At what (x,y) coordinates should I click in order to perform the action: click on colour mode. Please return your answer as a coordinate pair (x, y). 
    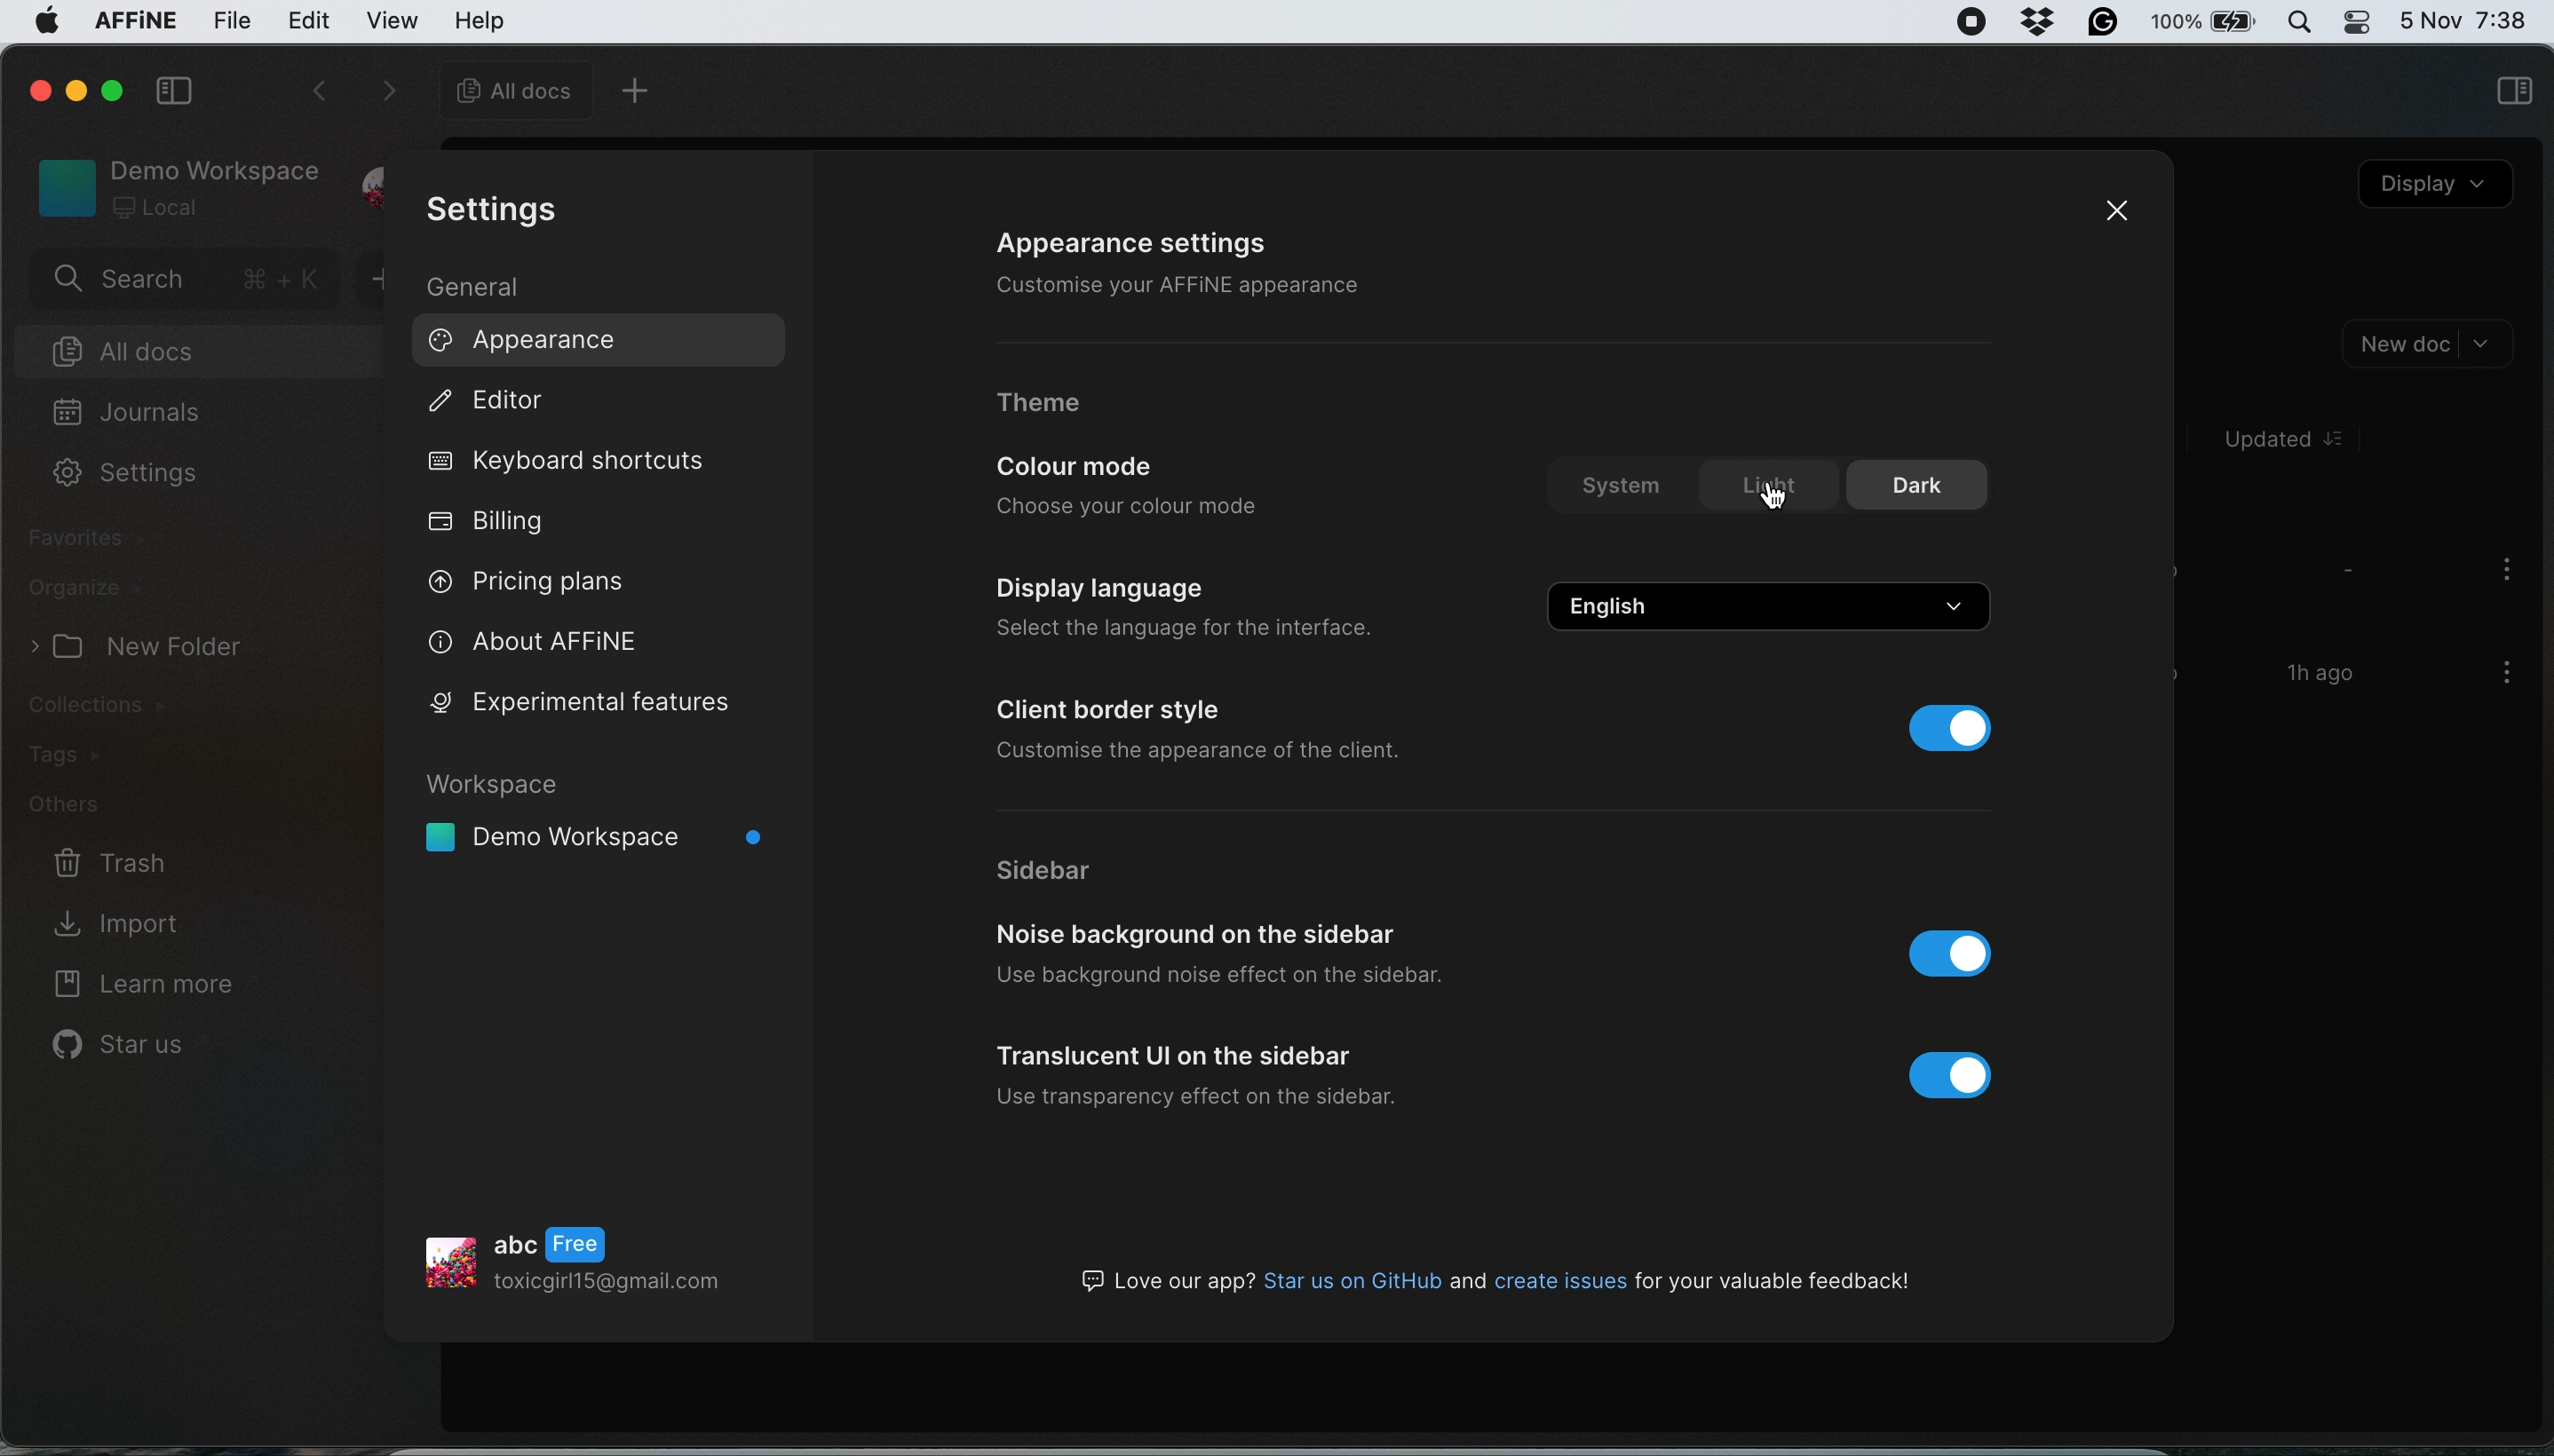
    Looking at the image, I should click on (1091, 468).